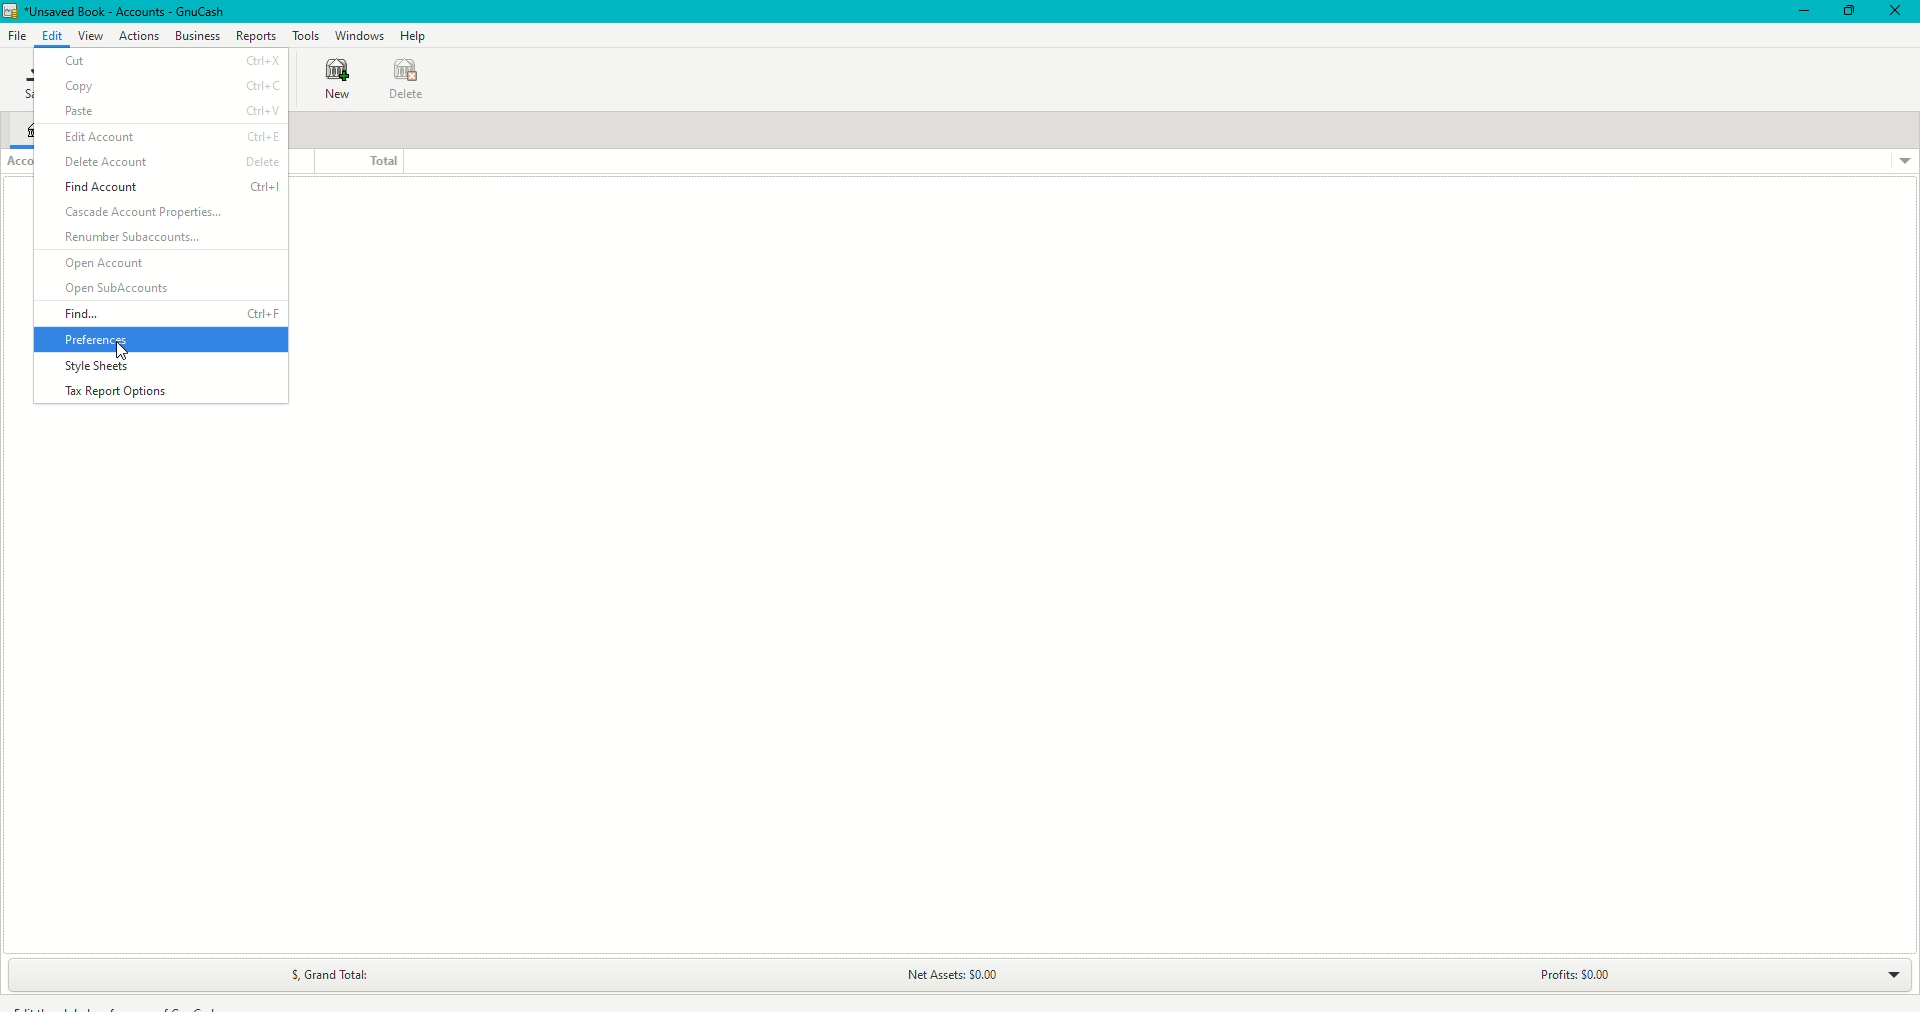 This screenshot has width=1920, height=1012. Describe the element at coordinates (134, 239) in the screenshot. I see `Renumber Subaccounts` at that location.